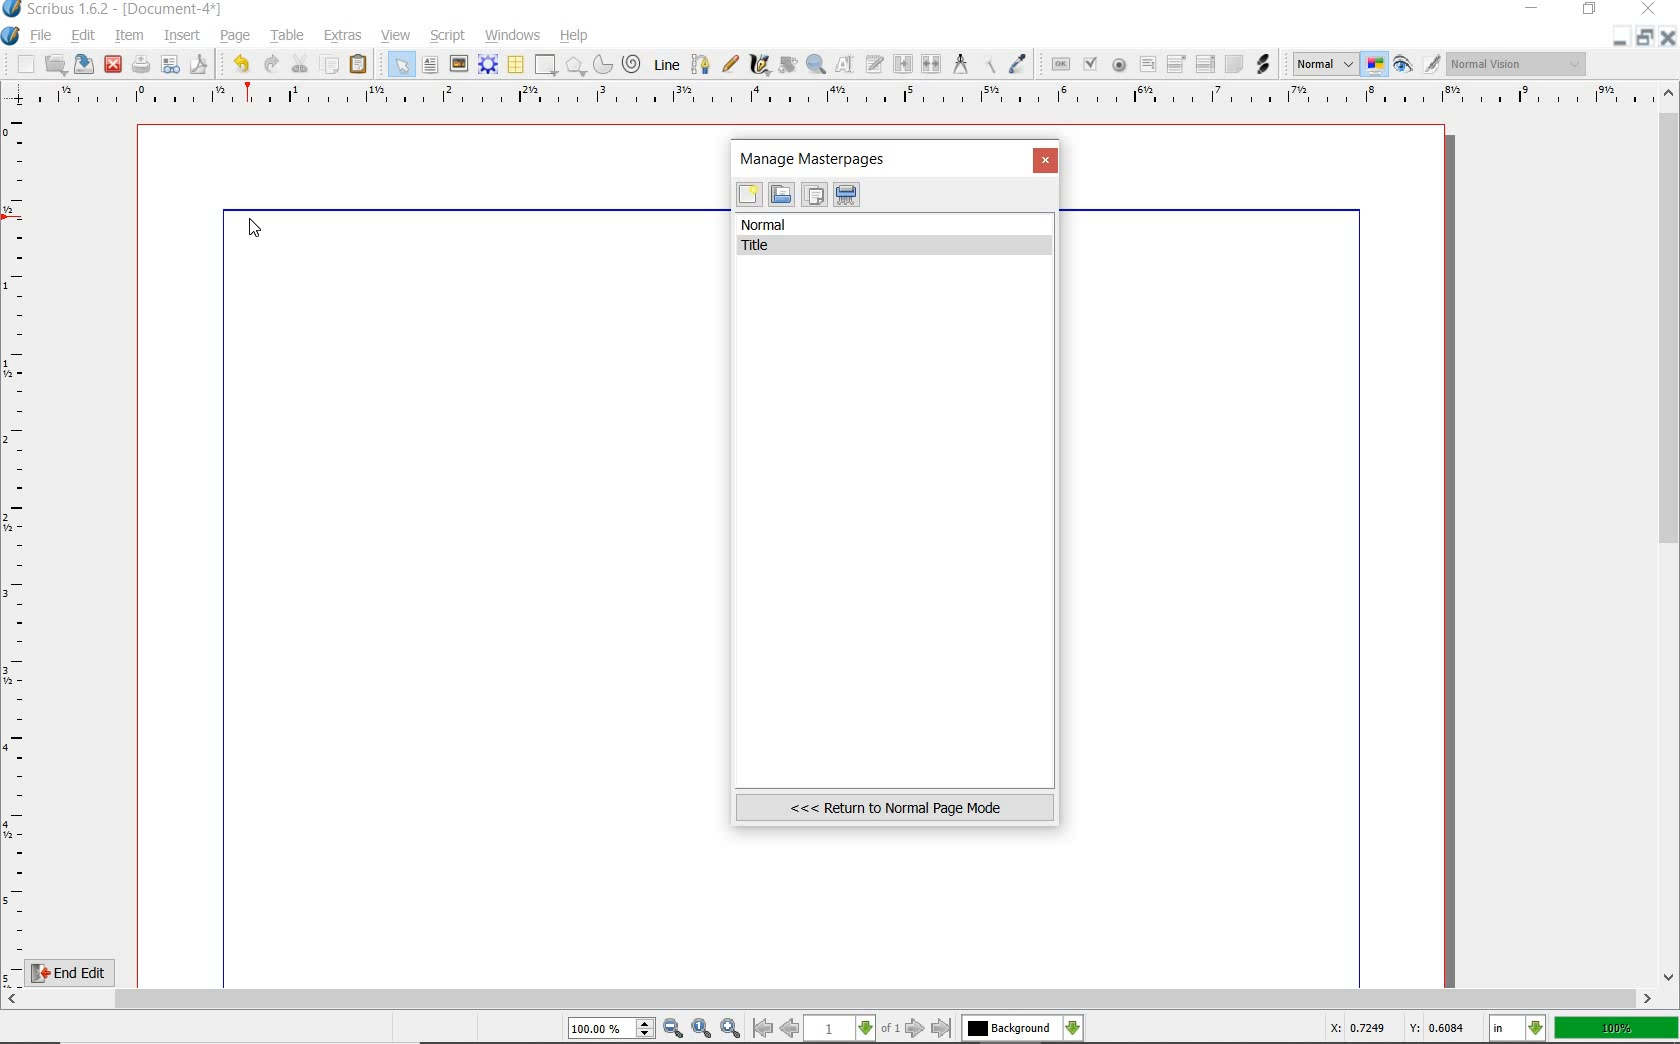  I want to click on link text frames, so click(901, 63).